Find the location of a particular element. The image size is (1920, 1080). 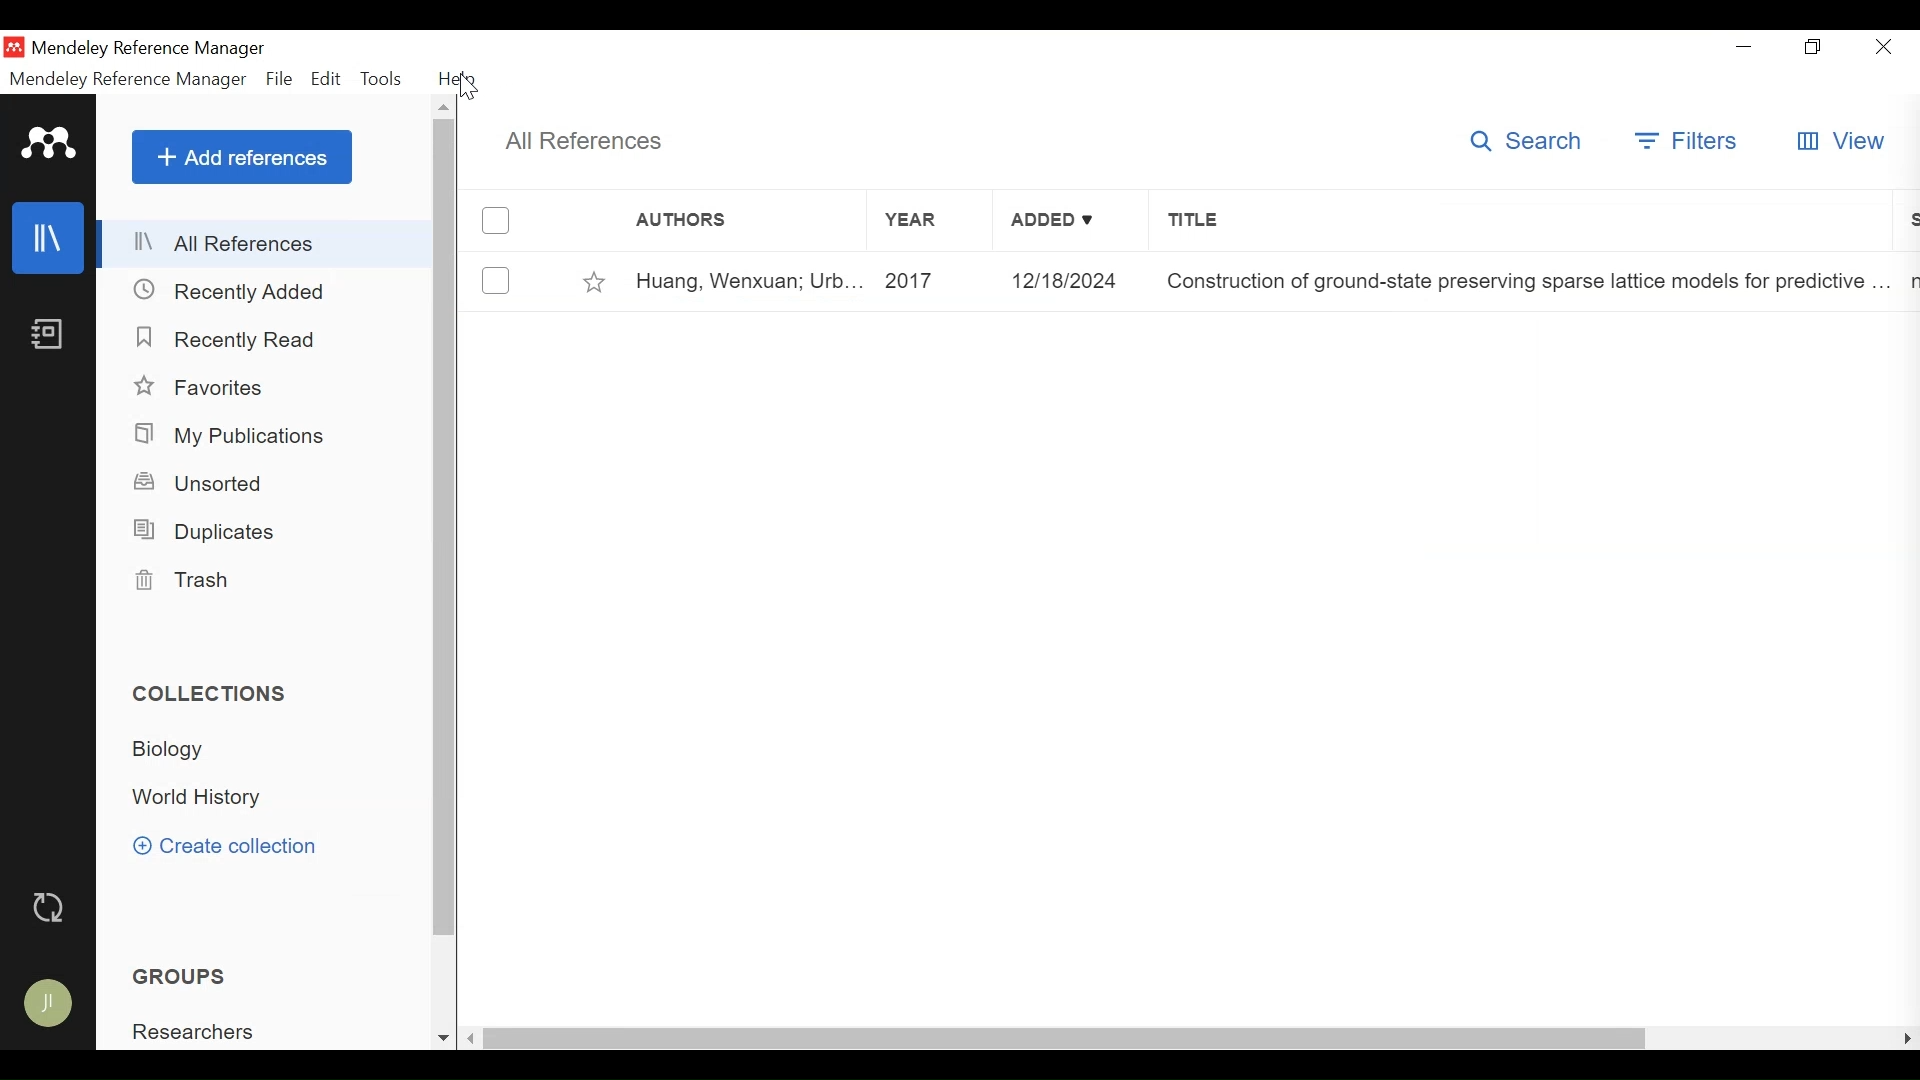

Search is located at coordinates (1523, 141).